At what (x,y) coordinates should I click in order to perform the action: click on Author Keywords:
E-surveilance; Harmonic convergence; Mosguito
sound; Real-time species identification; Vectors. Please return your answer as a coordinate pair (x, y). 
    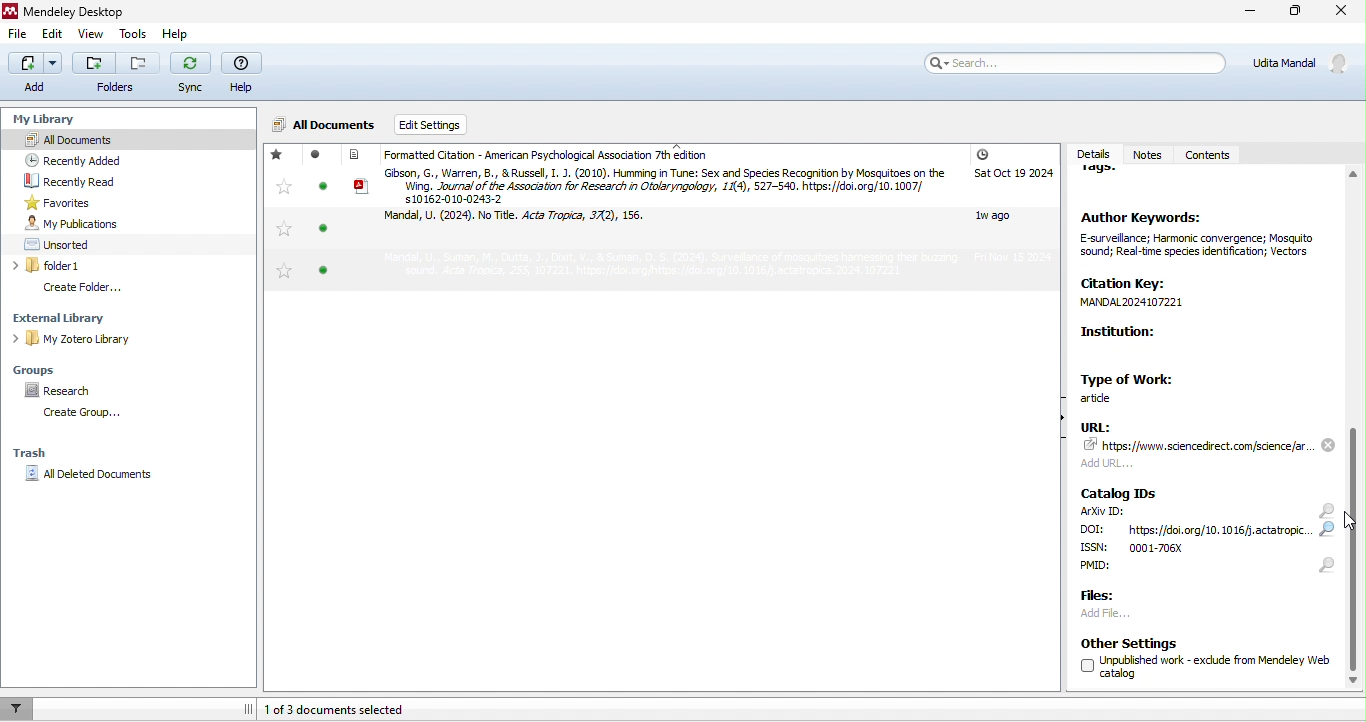
    Looking at the image, I should click on (1204, 237).